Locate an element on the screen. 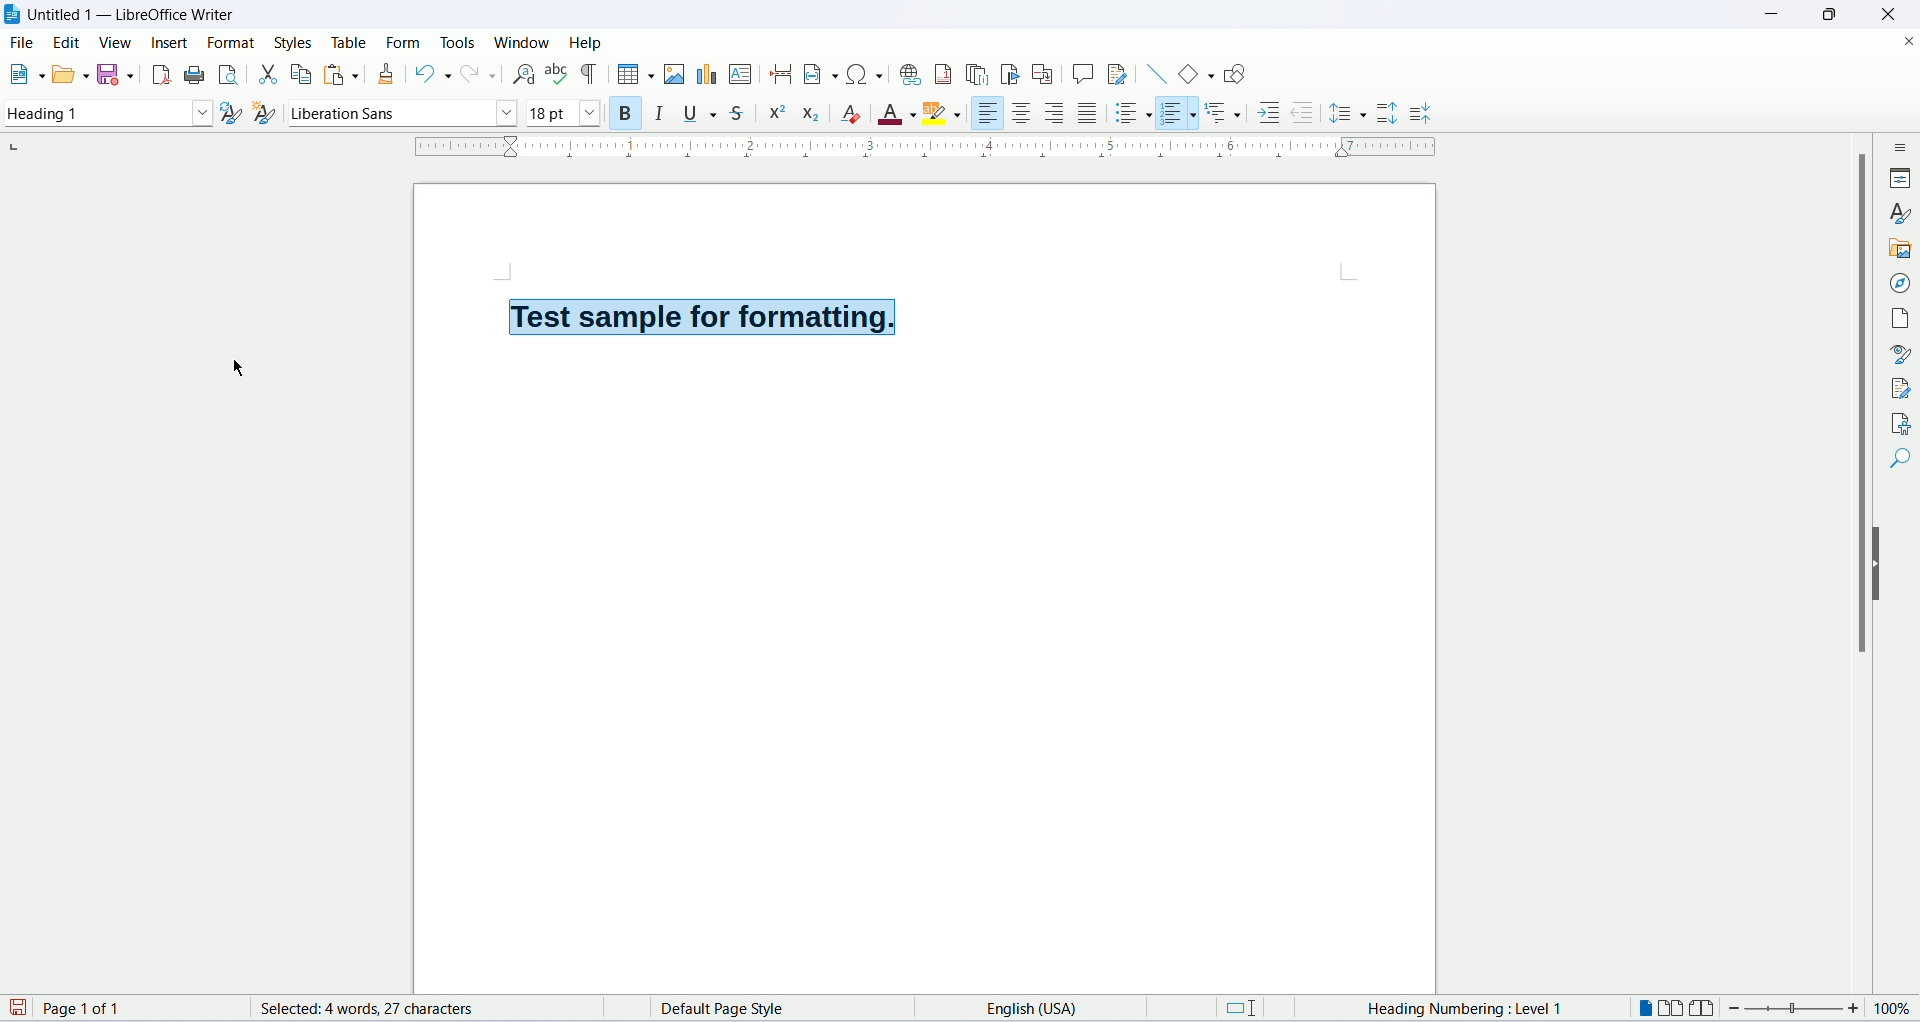  print preview is located at coordinates (229, 73).